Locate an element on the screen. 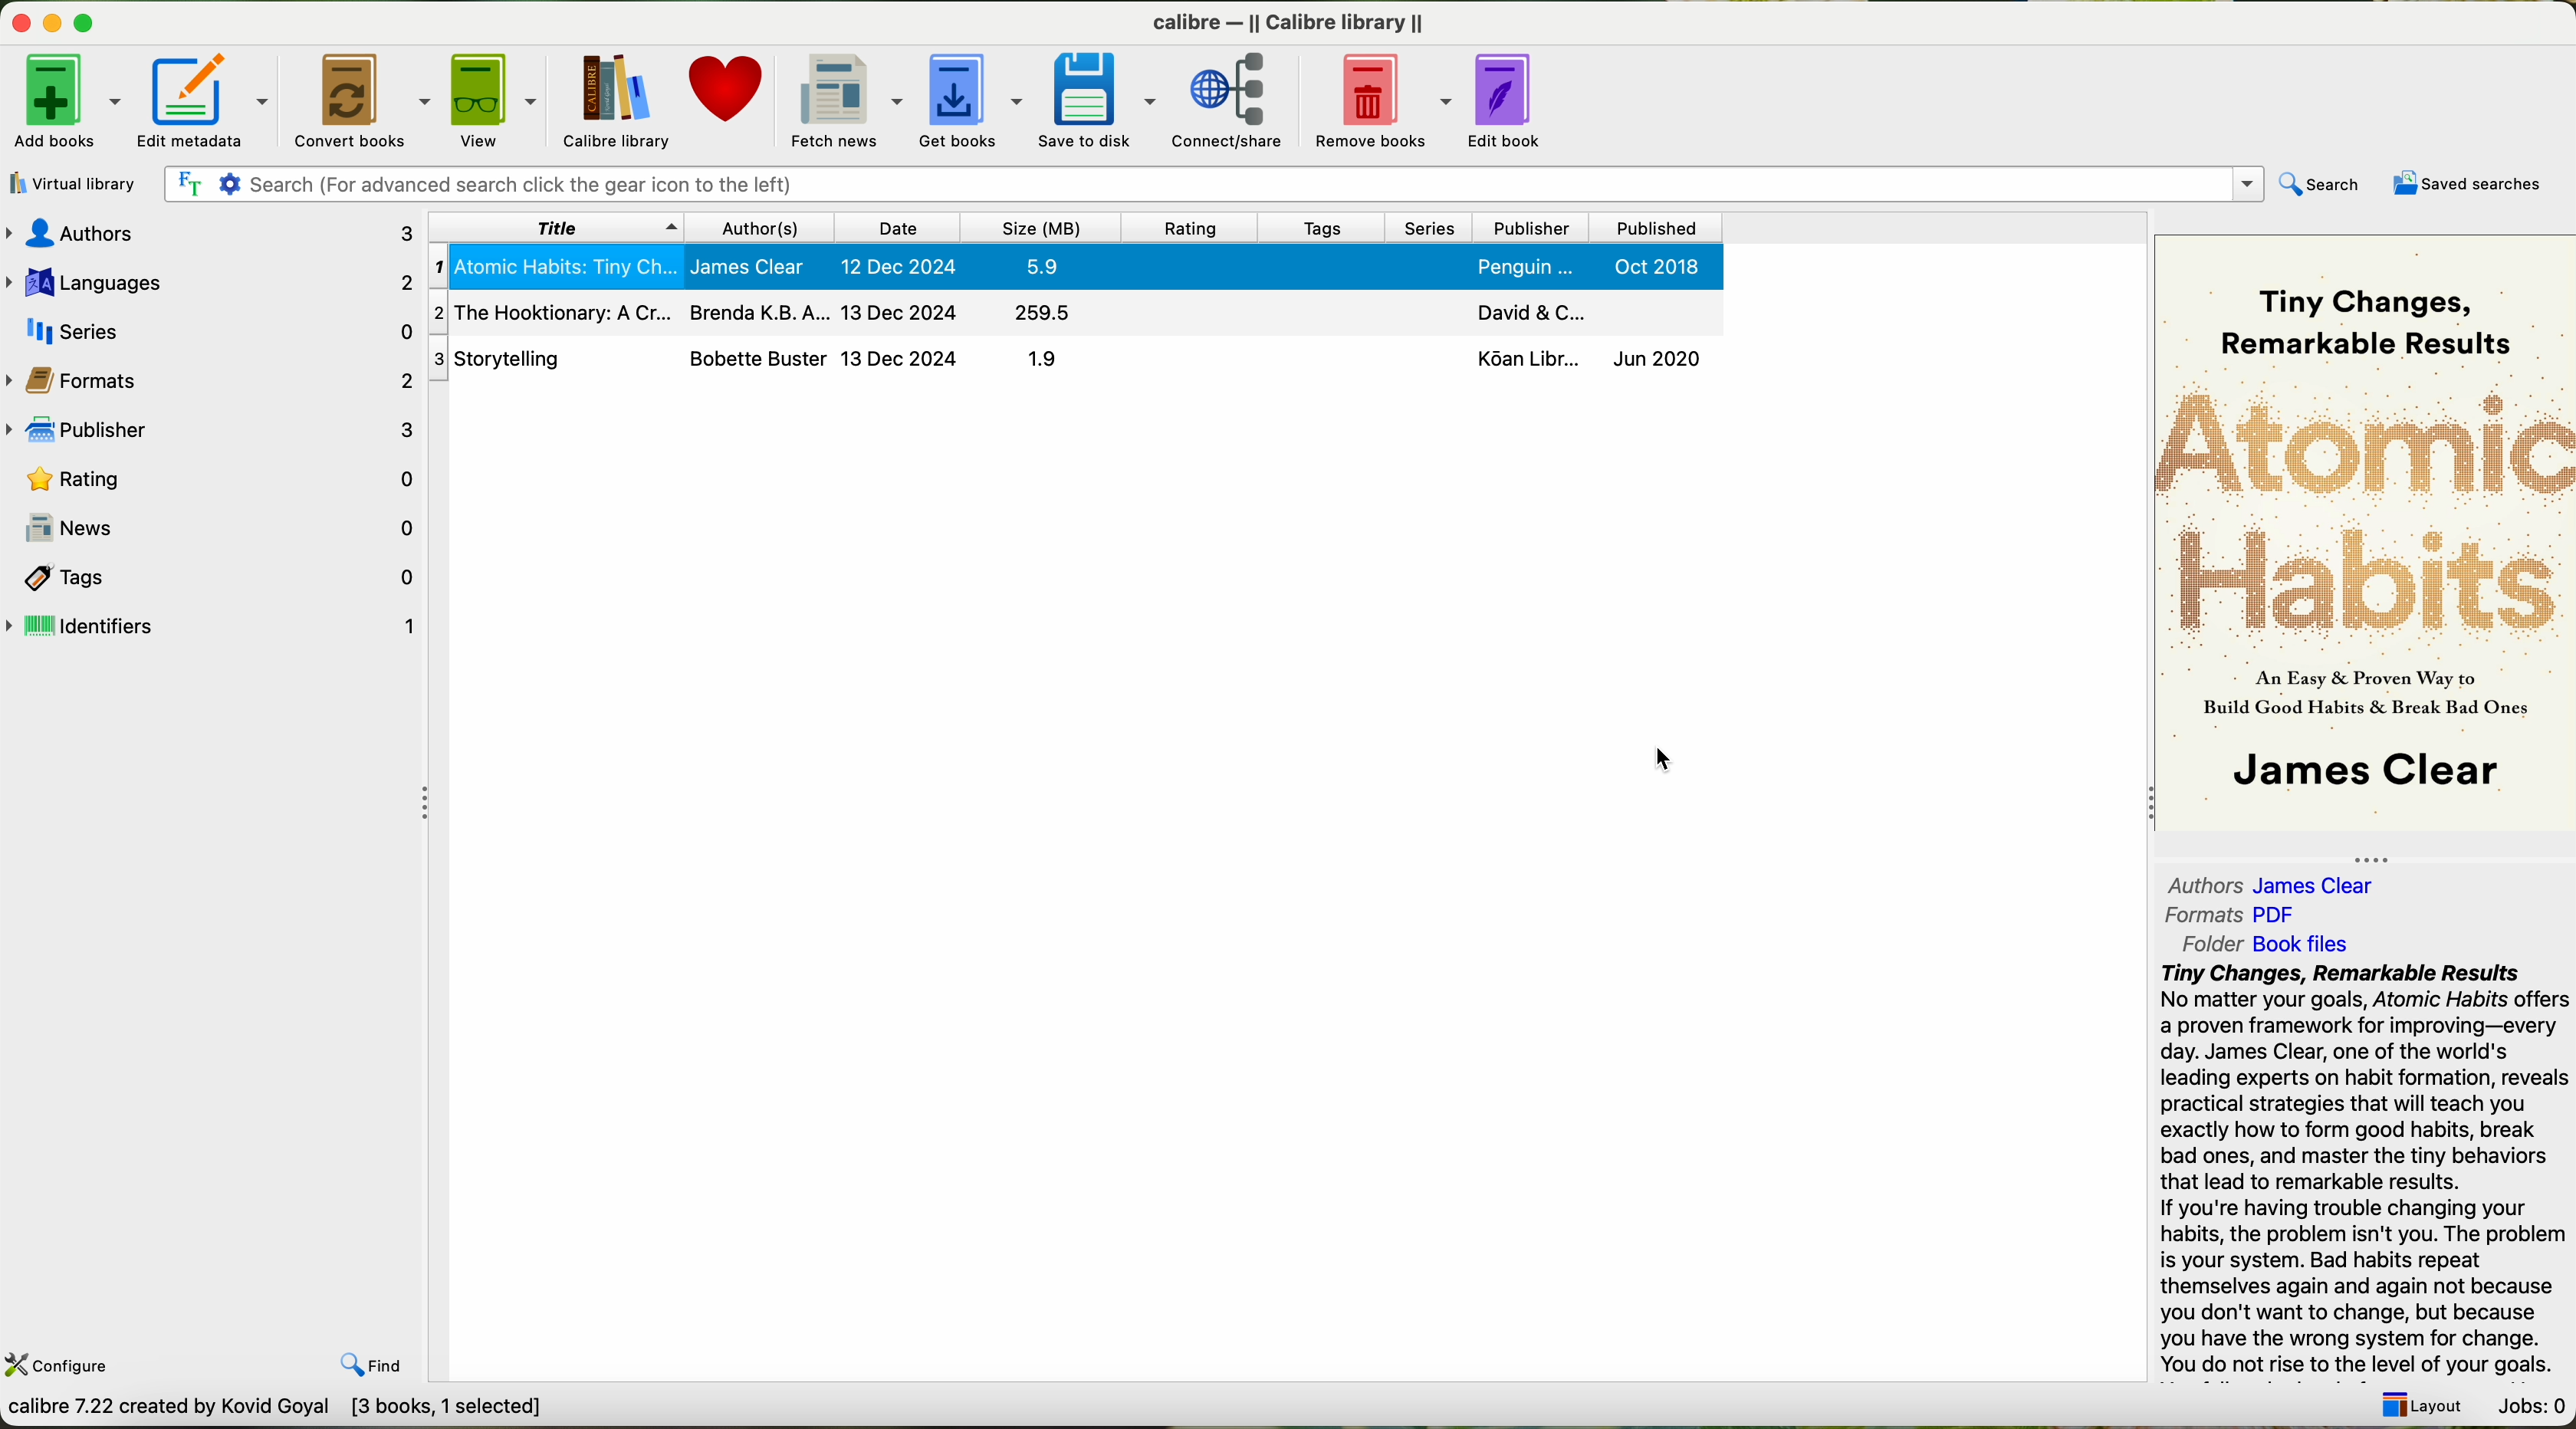 The image size is (2576, 1429). search is located at coordinates (2323, 185).